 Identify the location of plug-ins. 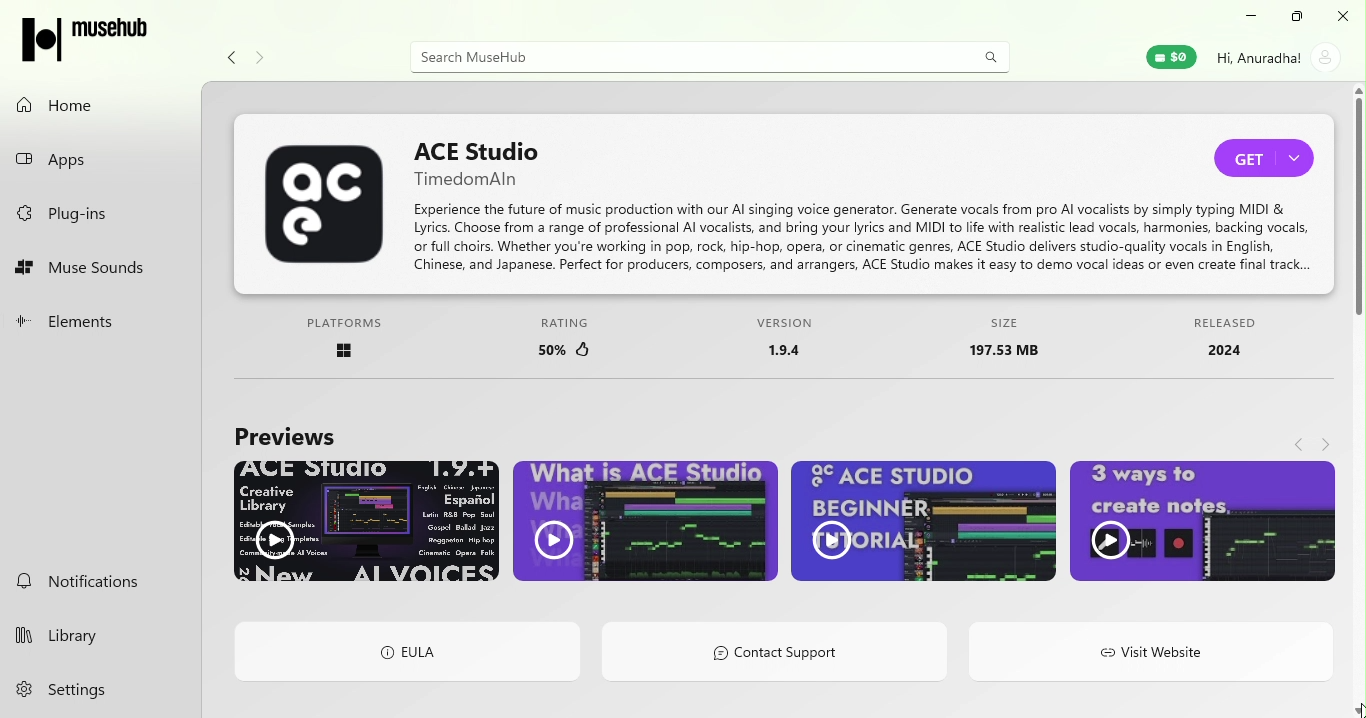
(99, 211).